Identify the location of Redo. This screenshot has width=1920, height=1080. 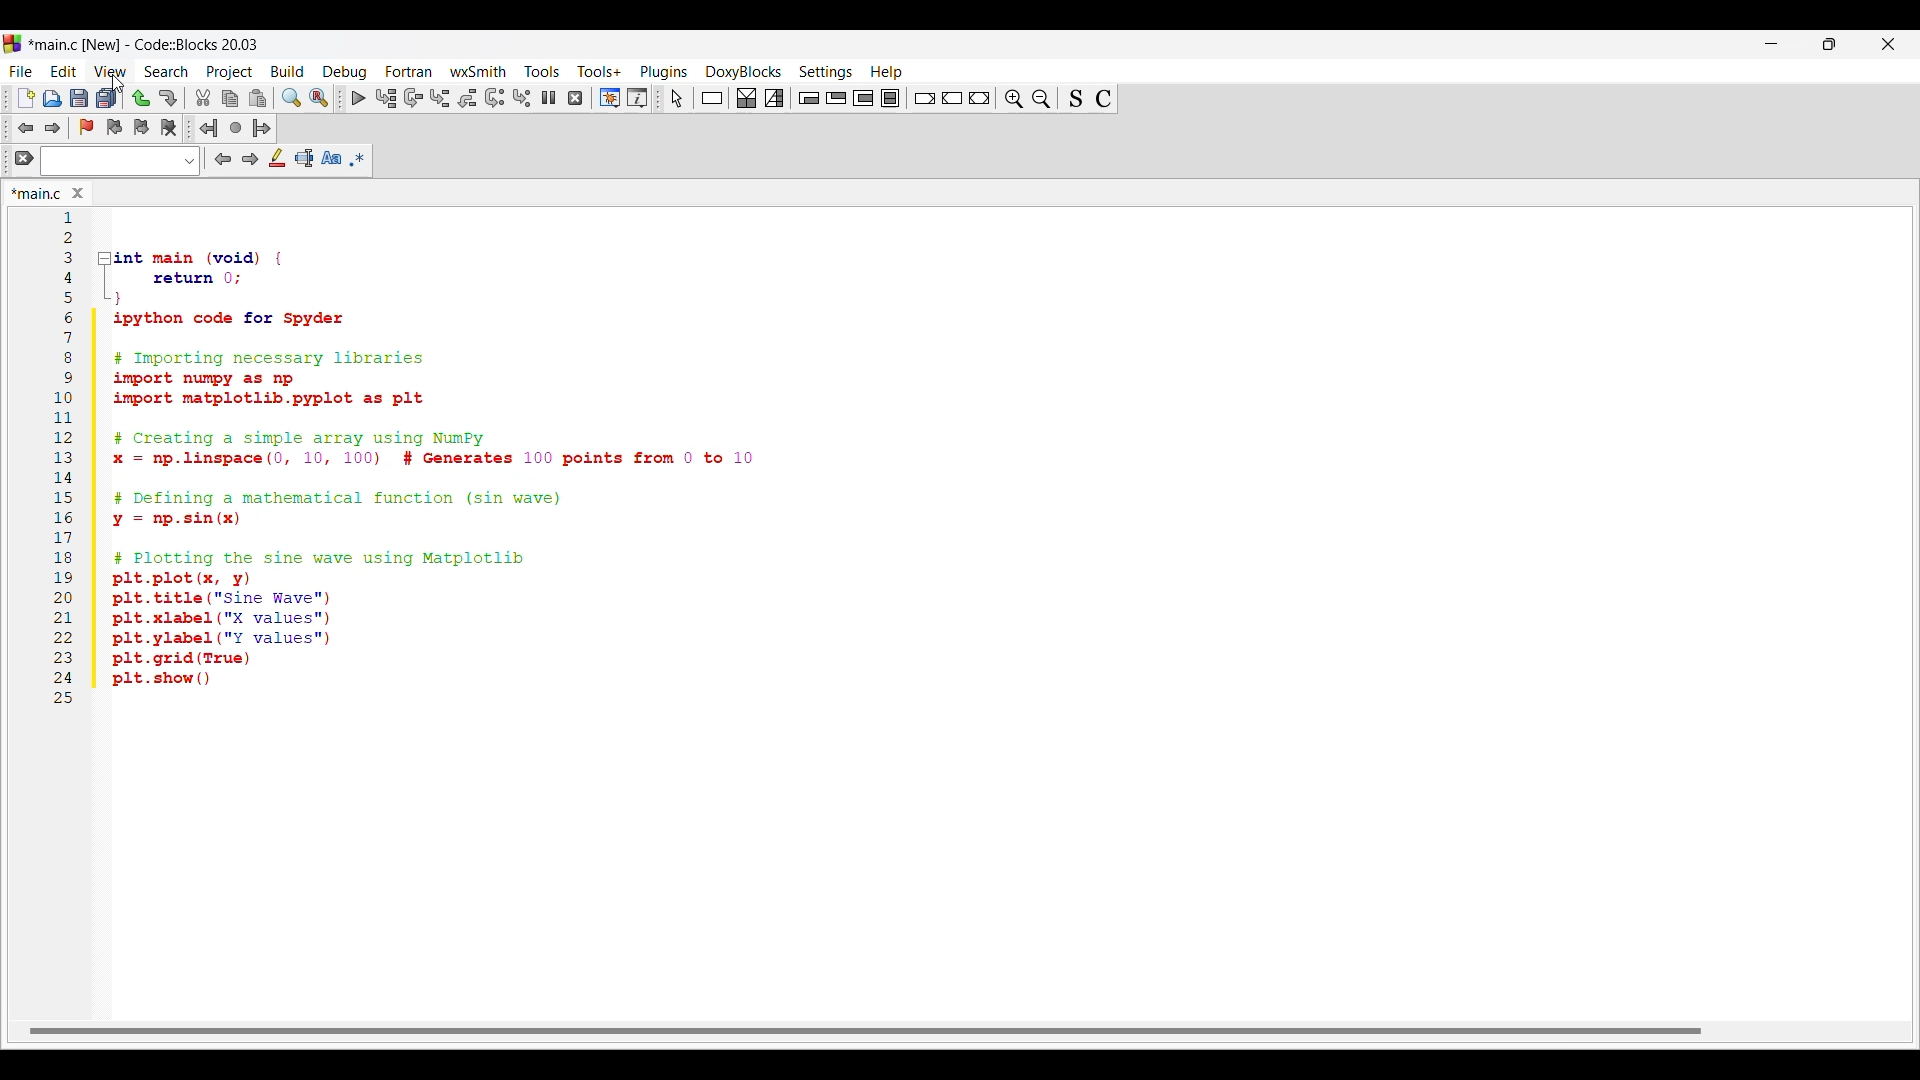
(168, 98).